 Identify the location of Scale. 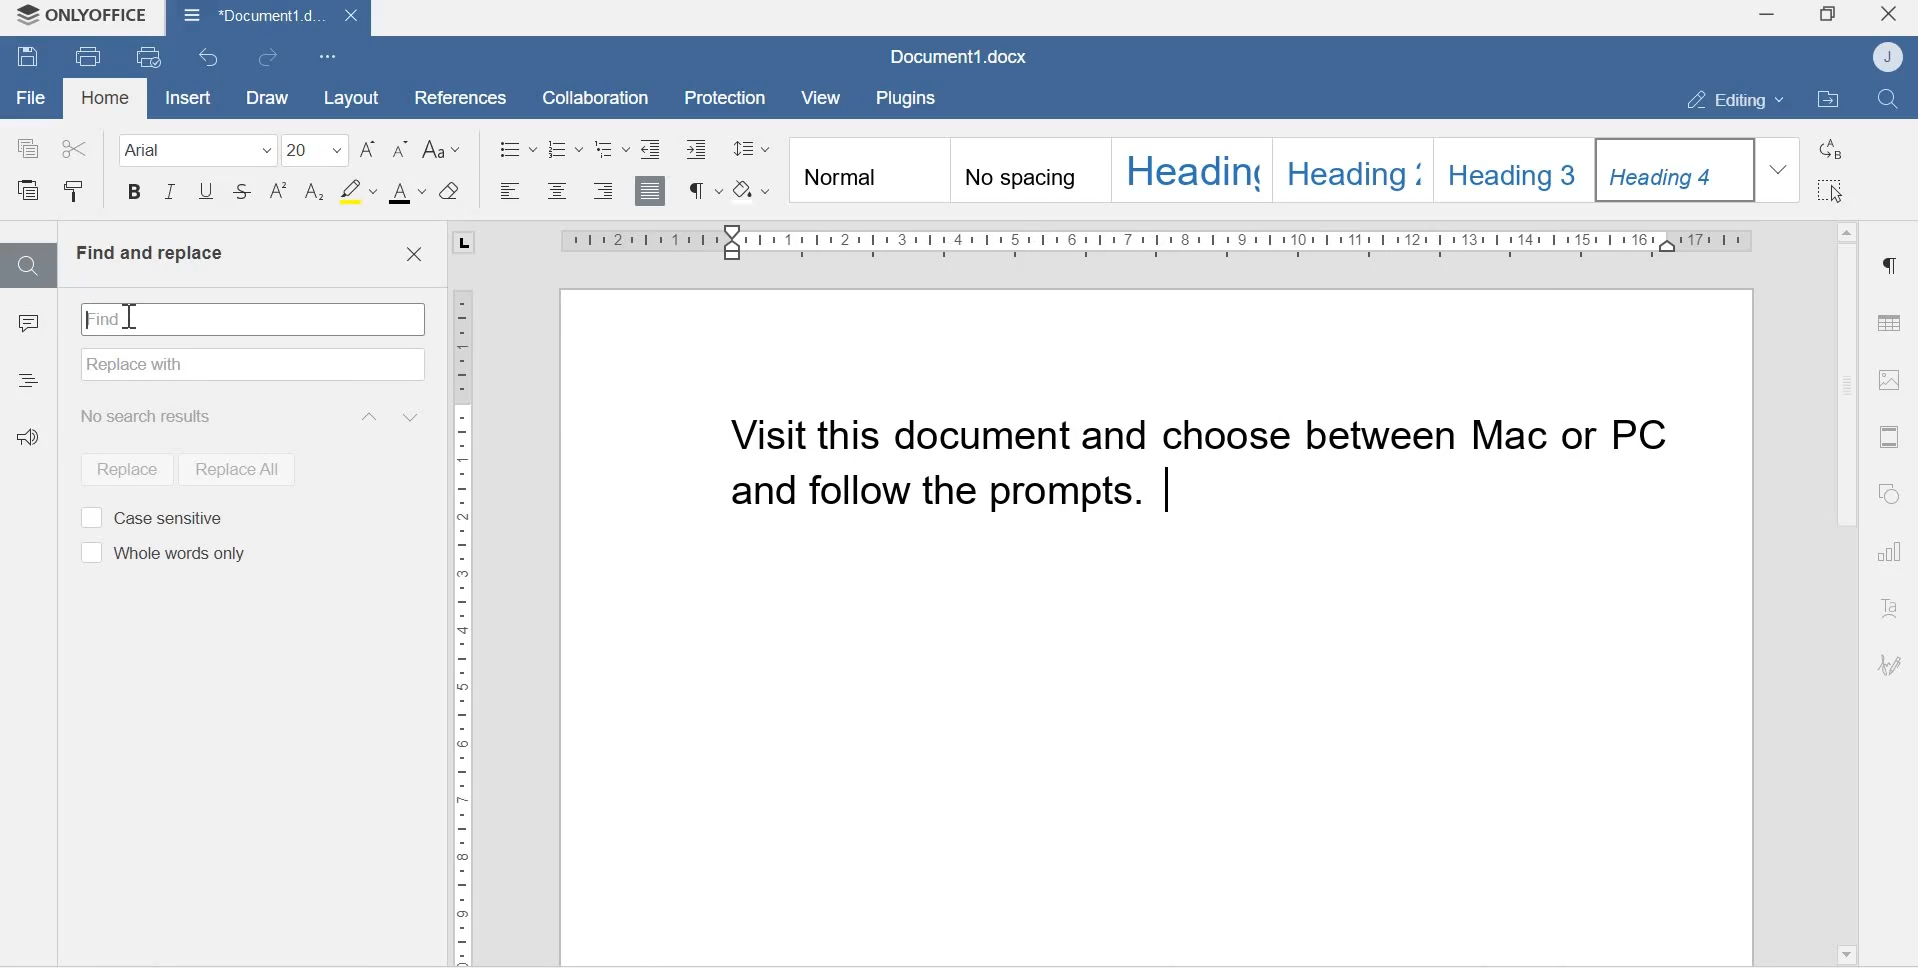
(463, 613).